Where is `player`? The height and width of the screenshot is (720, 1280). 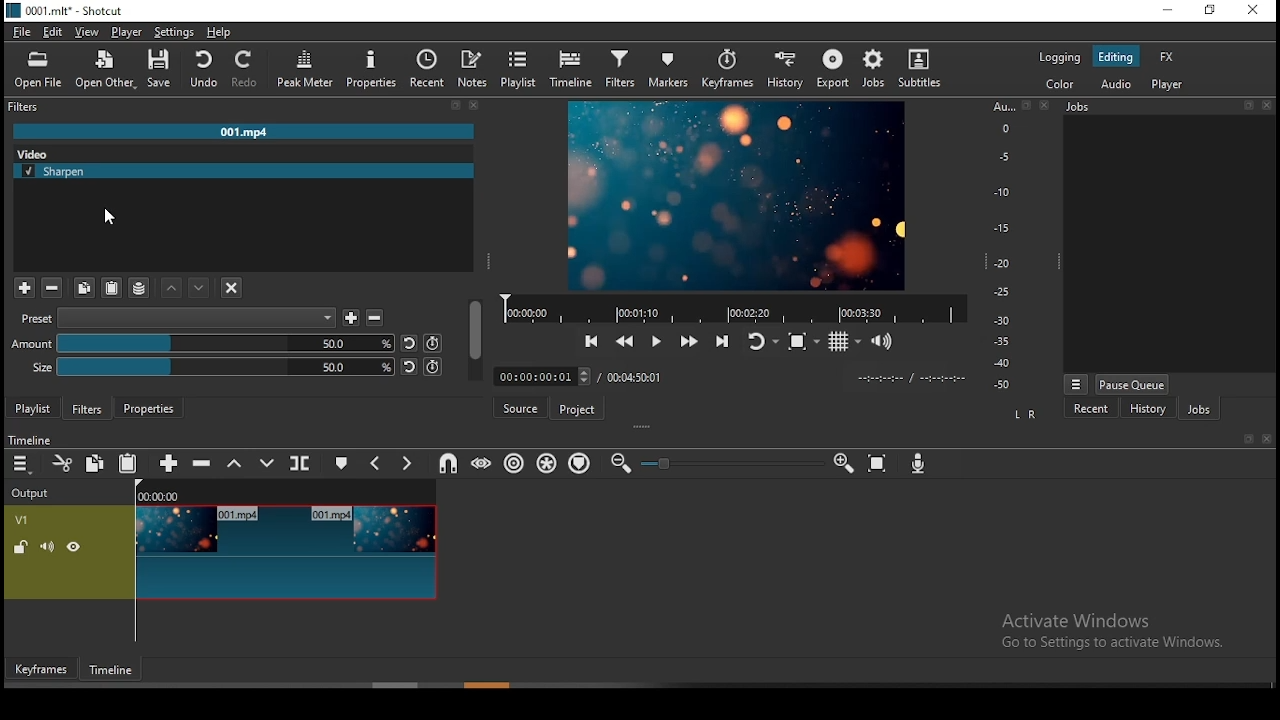
player is located at coordinates (1169, 84).